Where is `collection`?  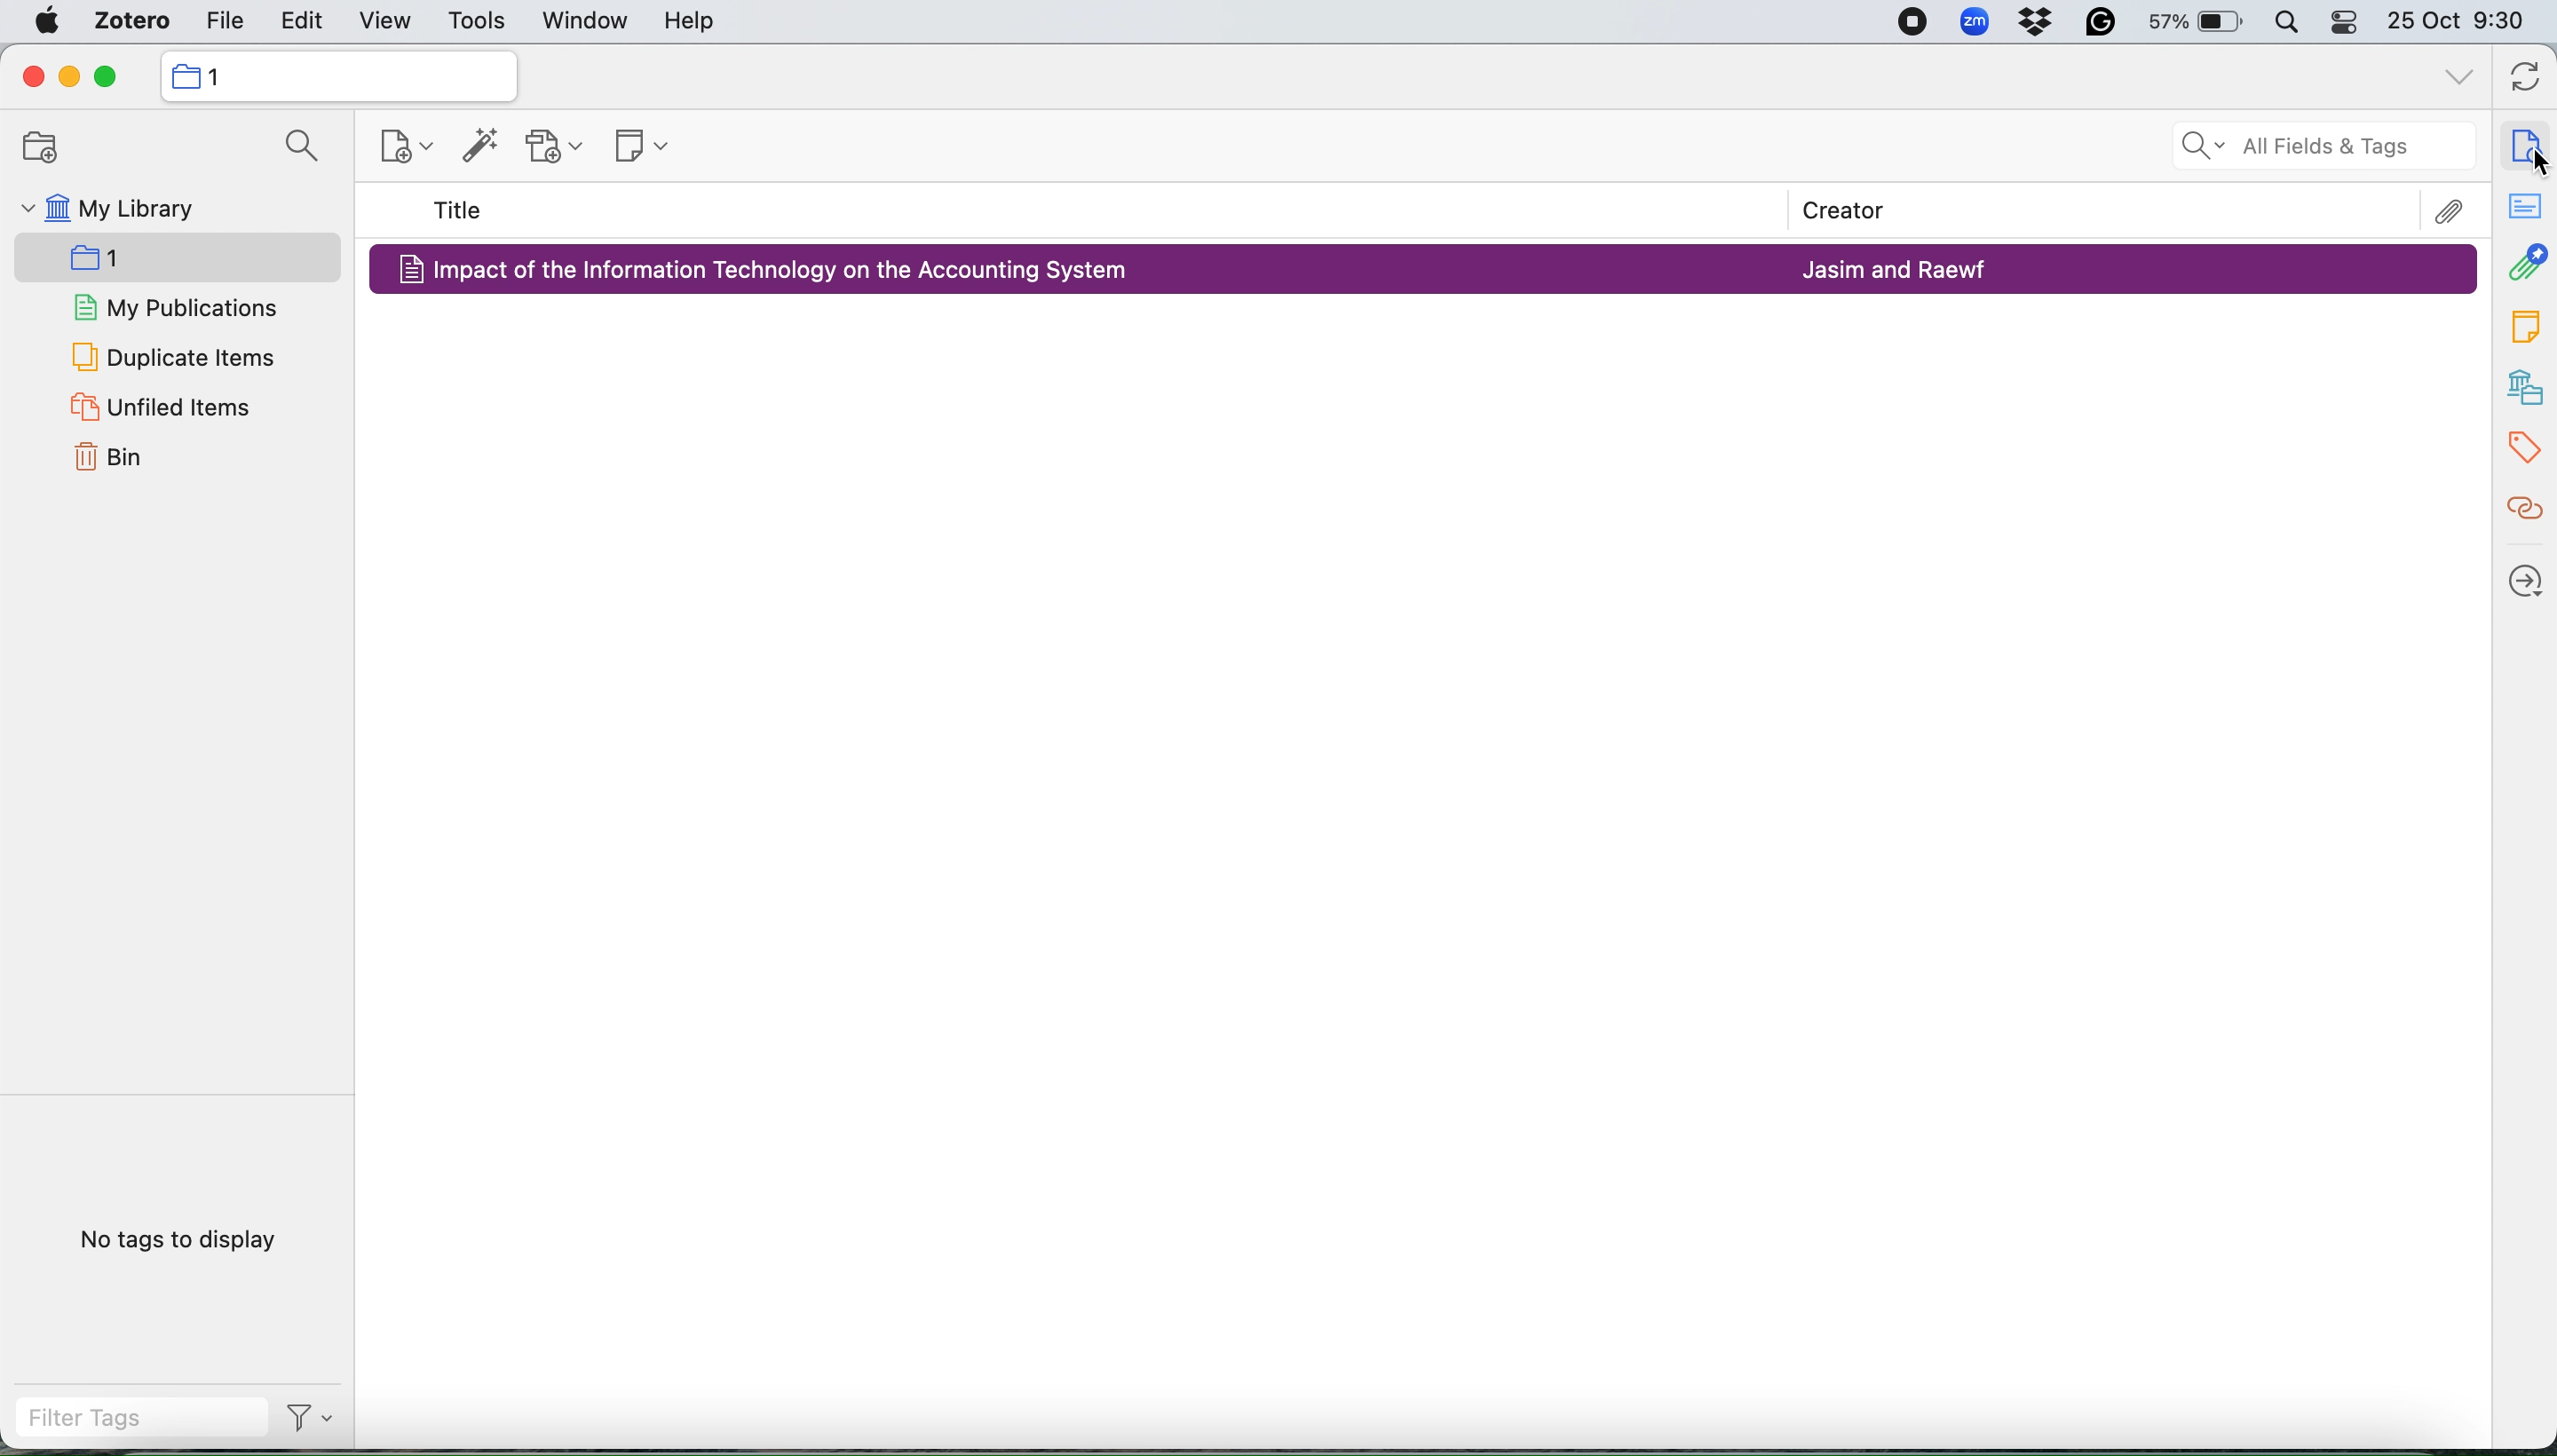 collection is located at coordinates (135, 254).